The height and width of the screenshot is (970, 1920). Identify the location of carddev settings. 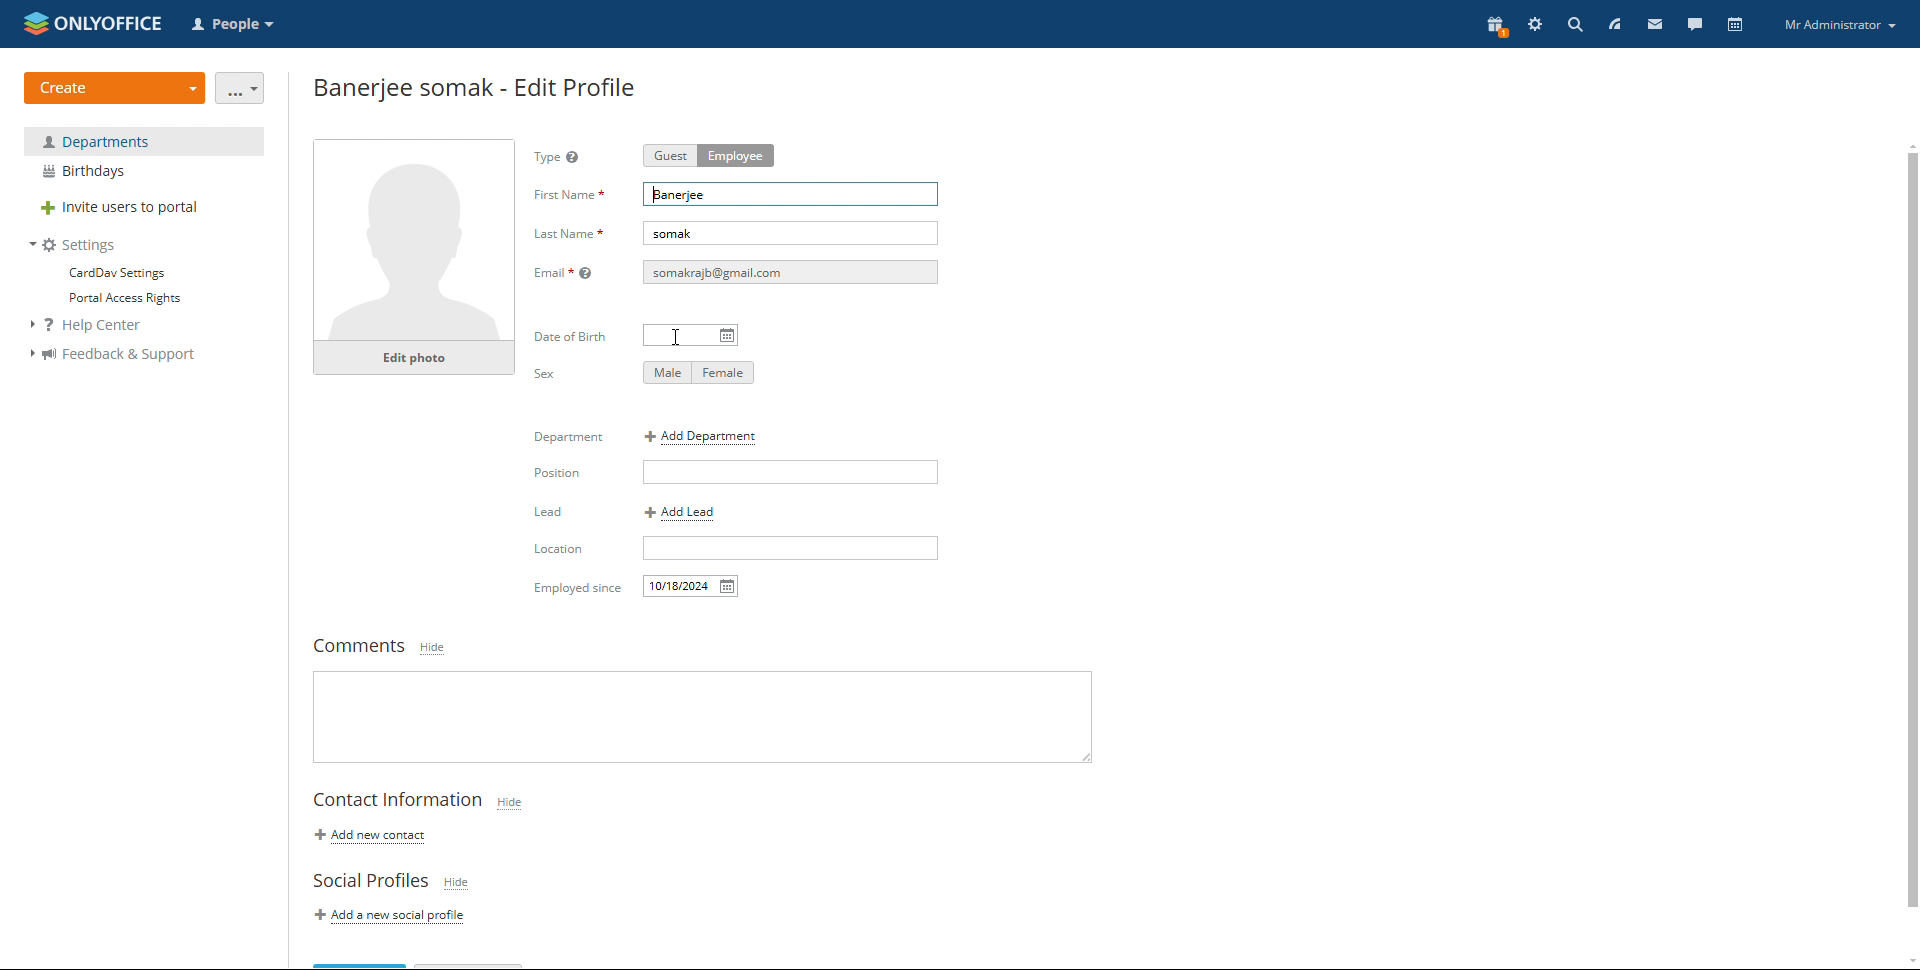
(115, 273).